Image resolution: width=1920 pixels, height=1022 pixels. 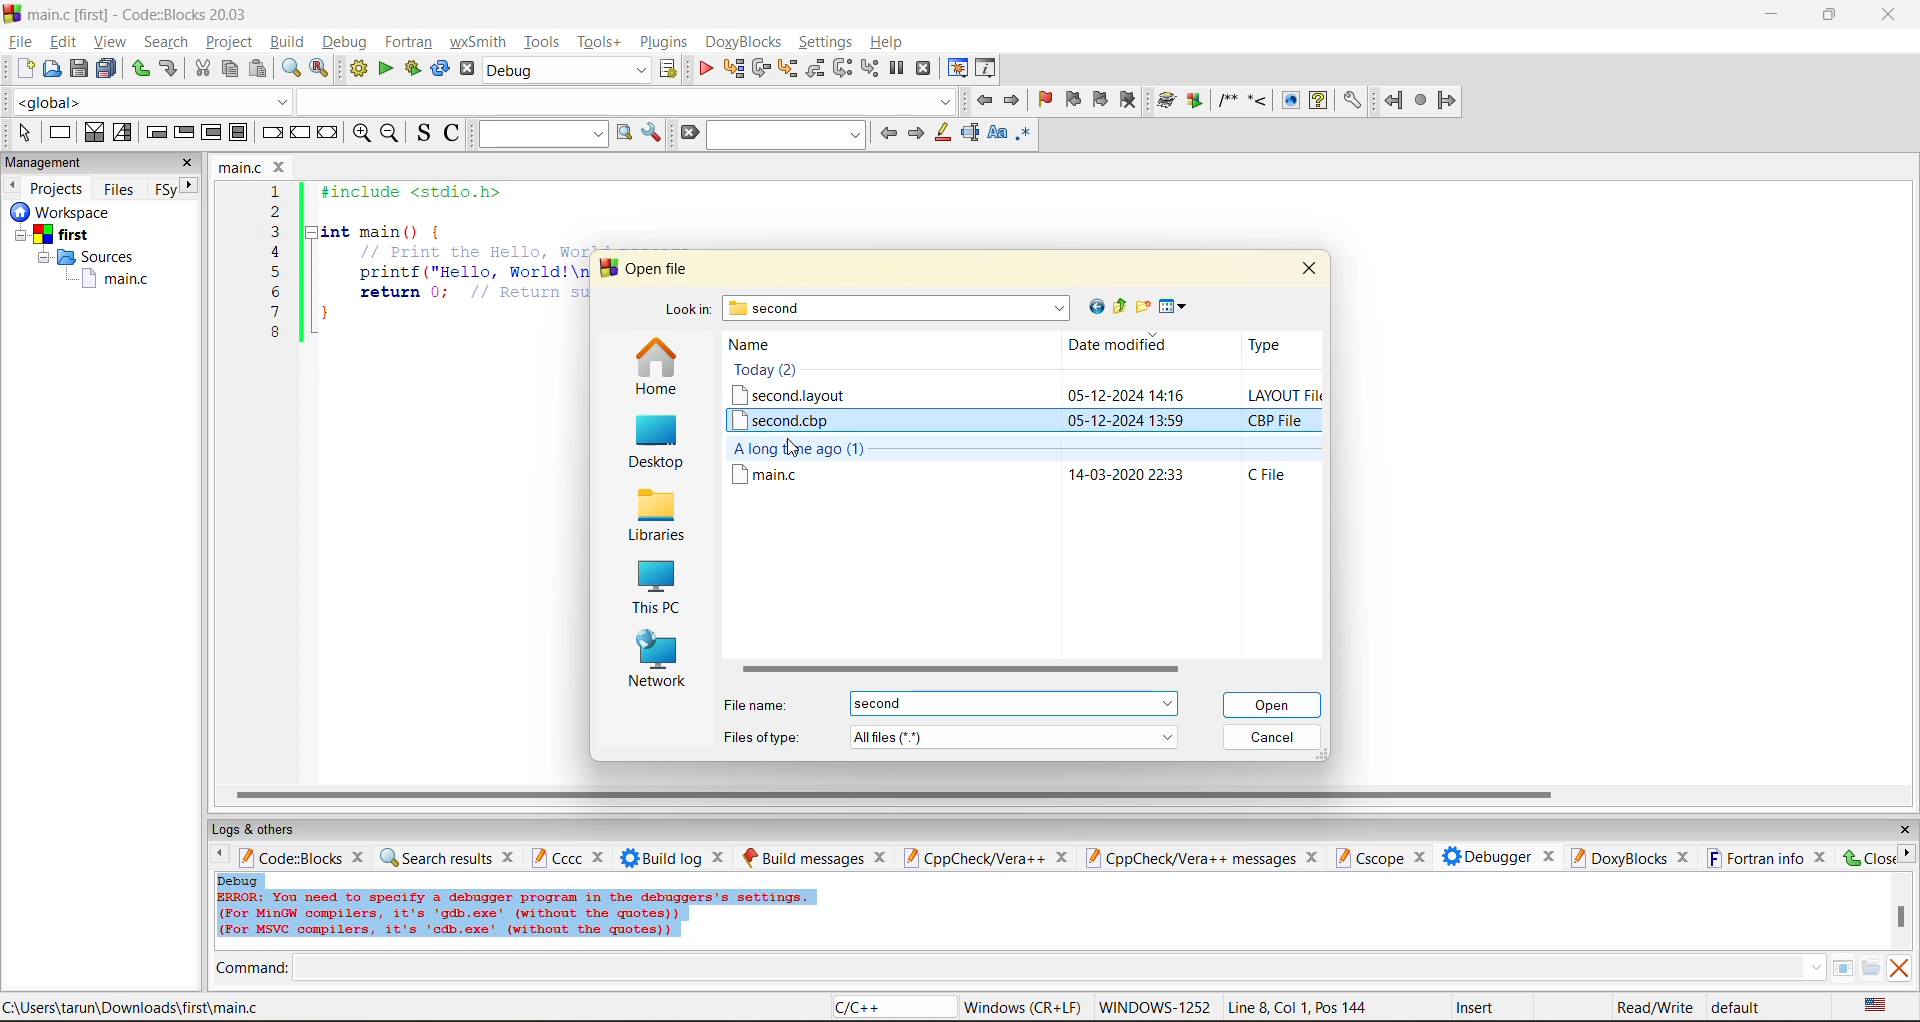 What do you see at coordinates (1617, 857) in the screenshot?
I see `doxyblocks` at bounding box center [1617, 857].